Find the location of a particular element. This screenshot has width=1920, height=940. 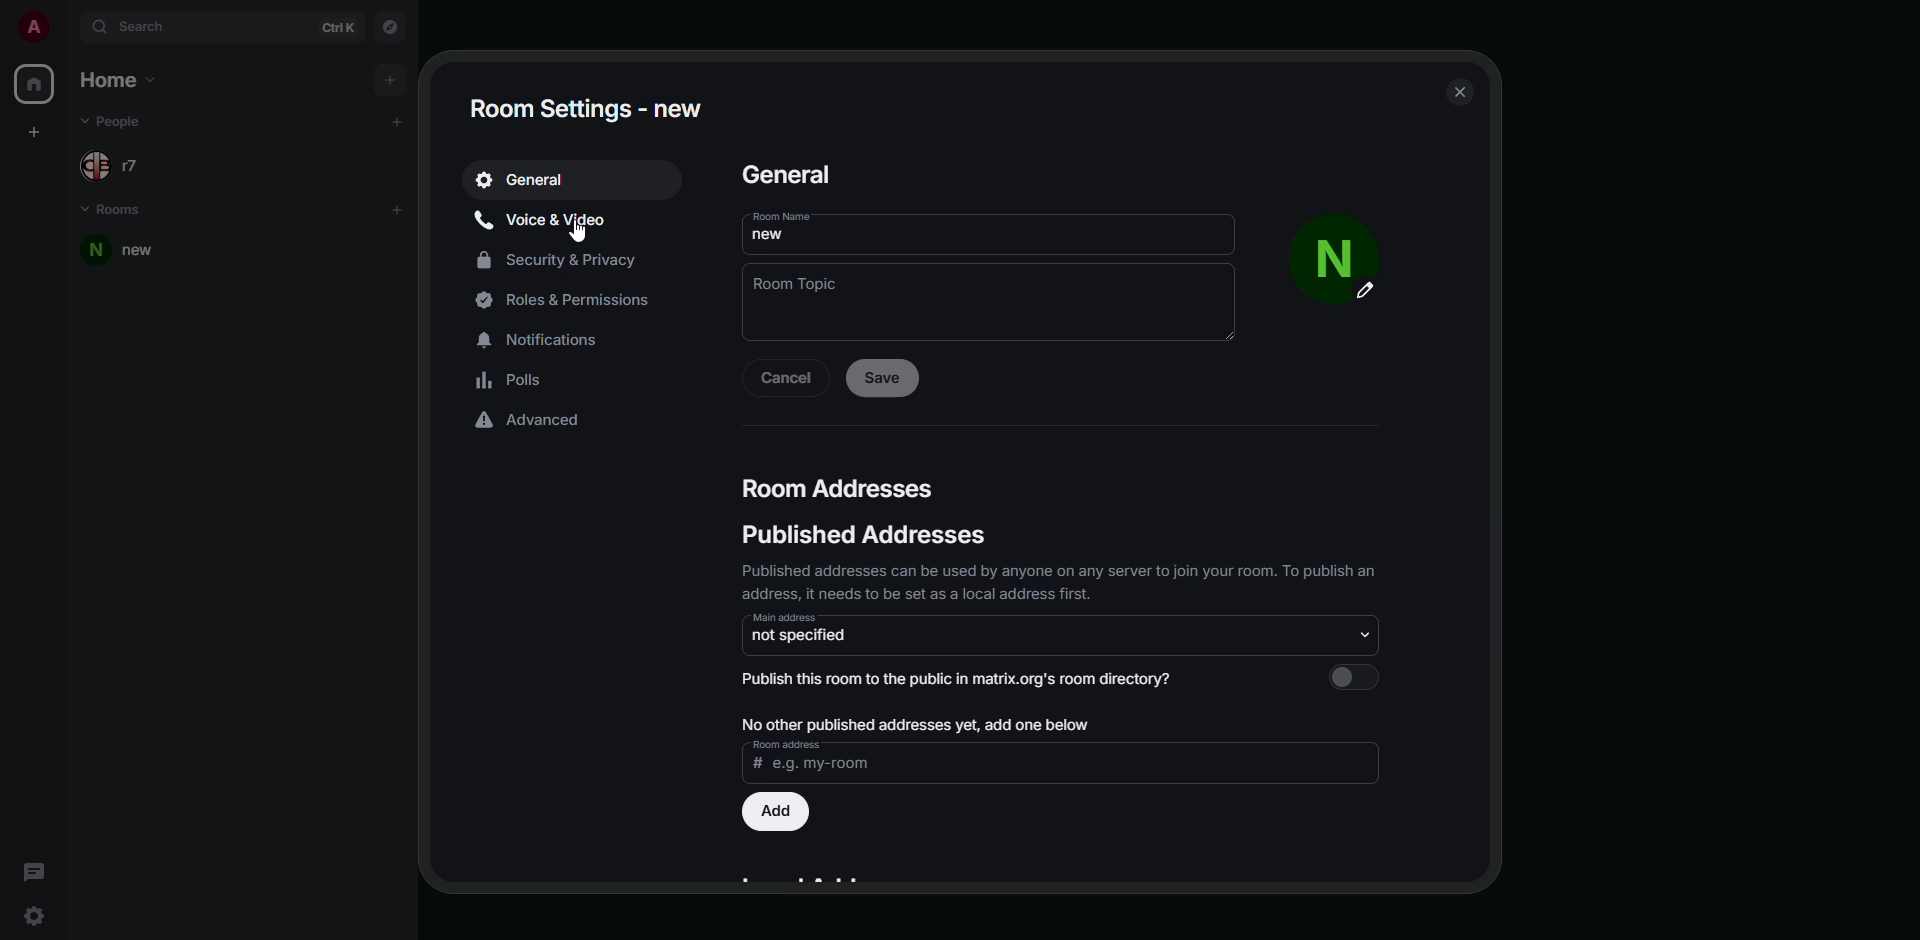

room options is located at coordinates (373, 250).